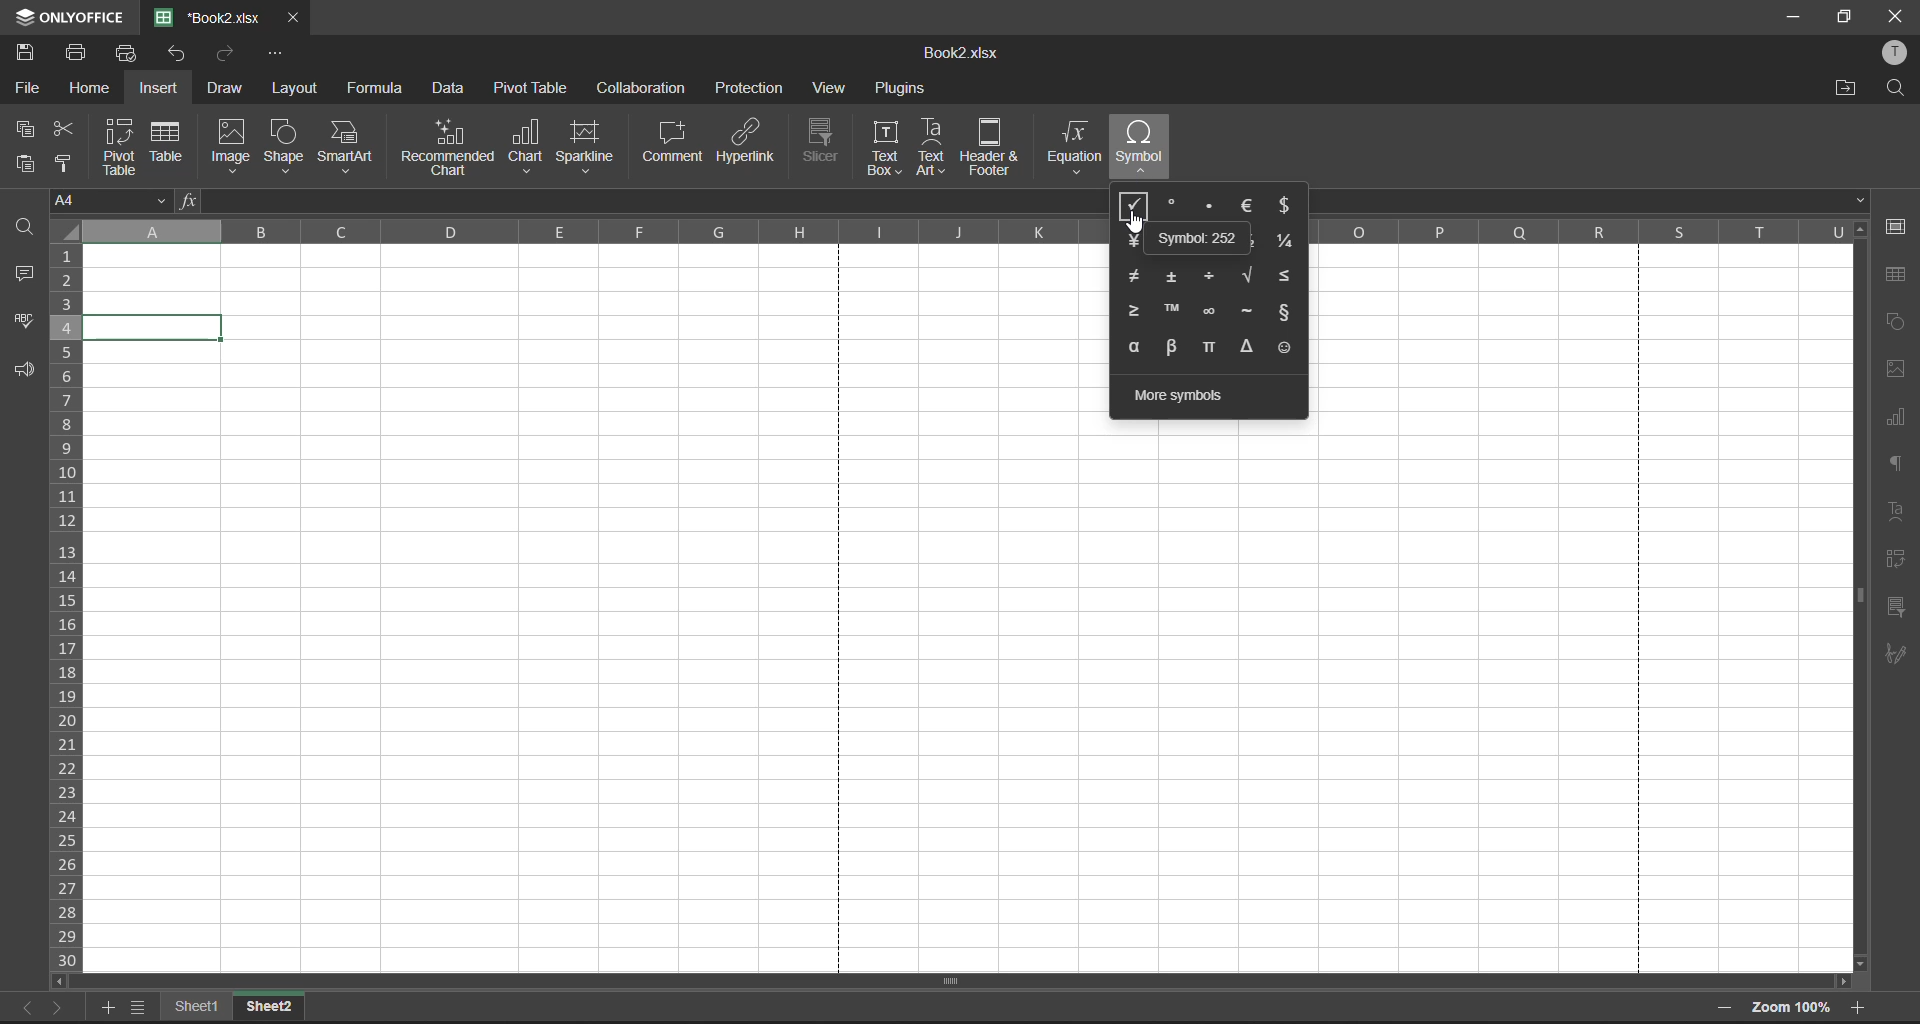  What do you see at coordinates (1211, 347) in the screenshot?
I see `pi` at bounding box center [1211, 347].